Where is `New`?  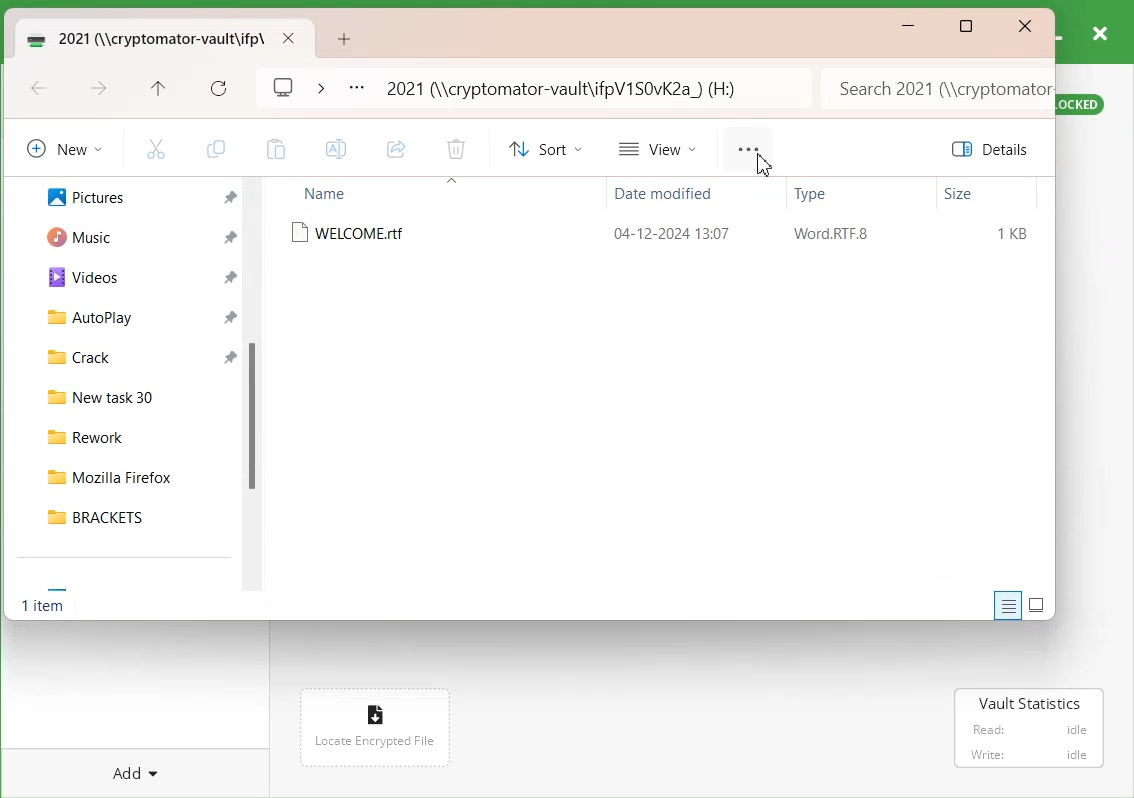
New is located at coordinates (61, 148).